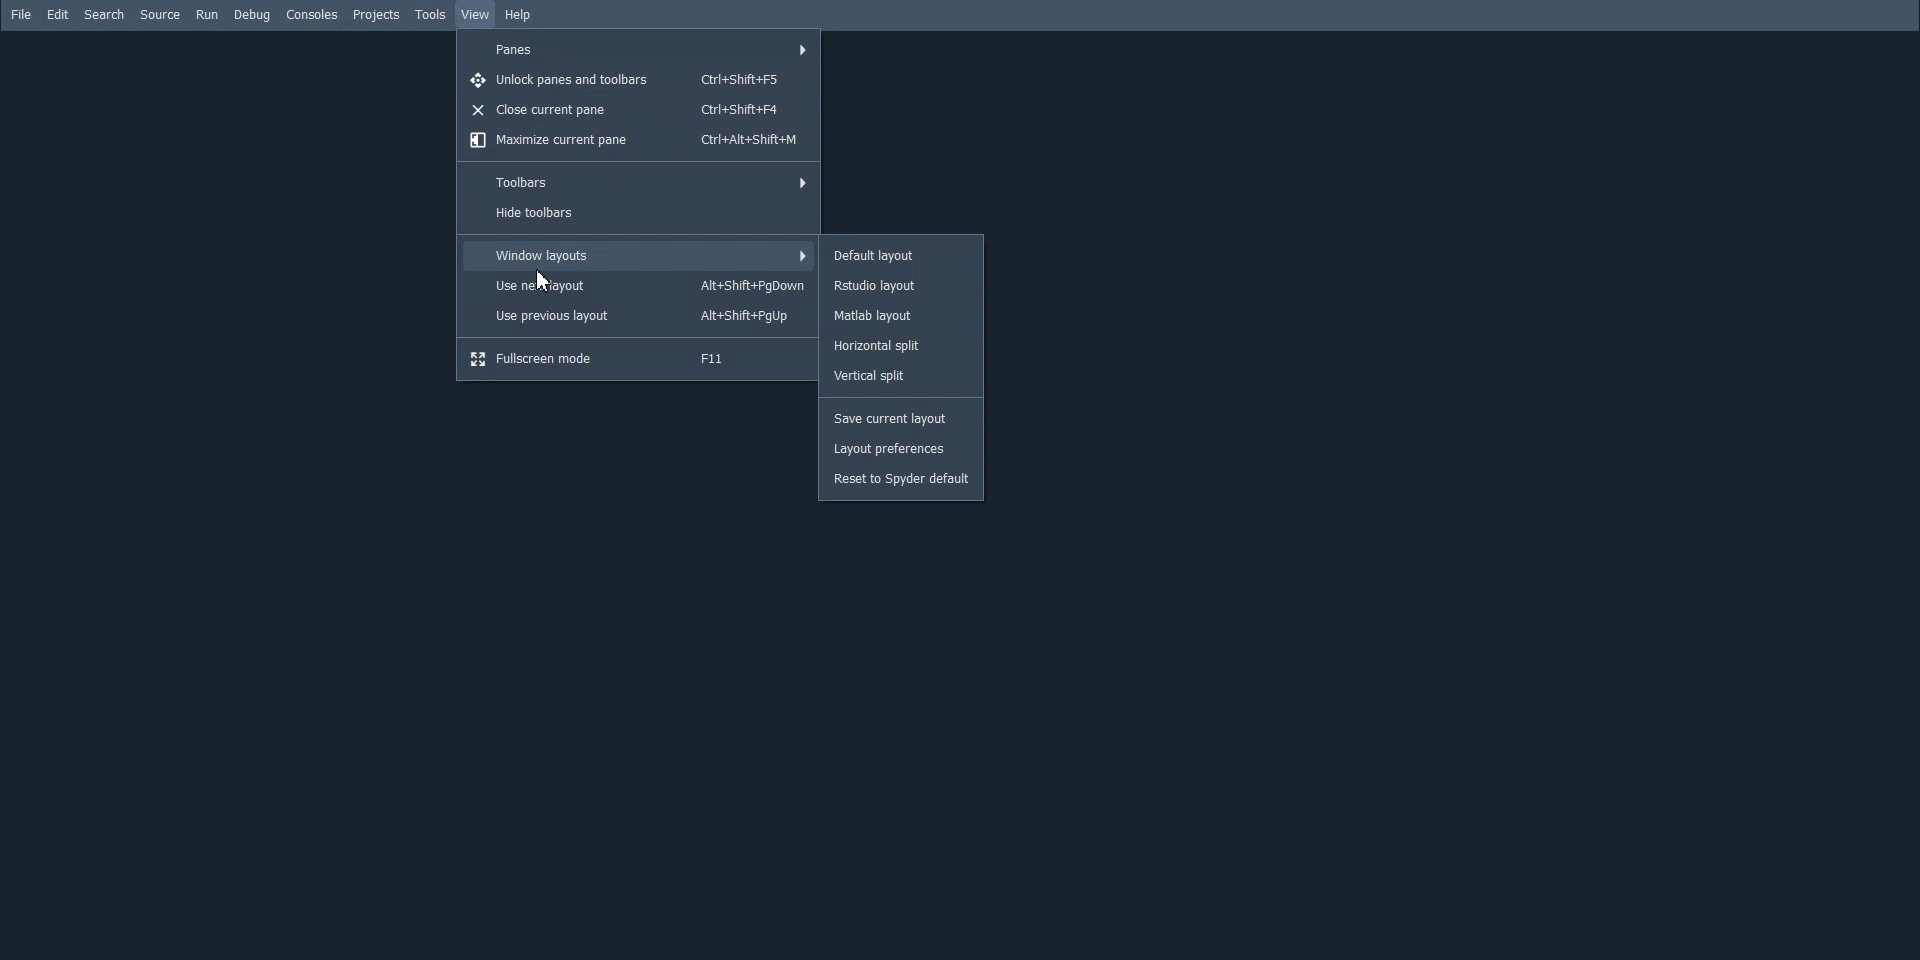 This screenshot has width=1920, height=960. I want to click on Projects, so click(376, 15).